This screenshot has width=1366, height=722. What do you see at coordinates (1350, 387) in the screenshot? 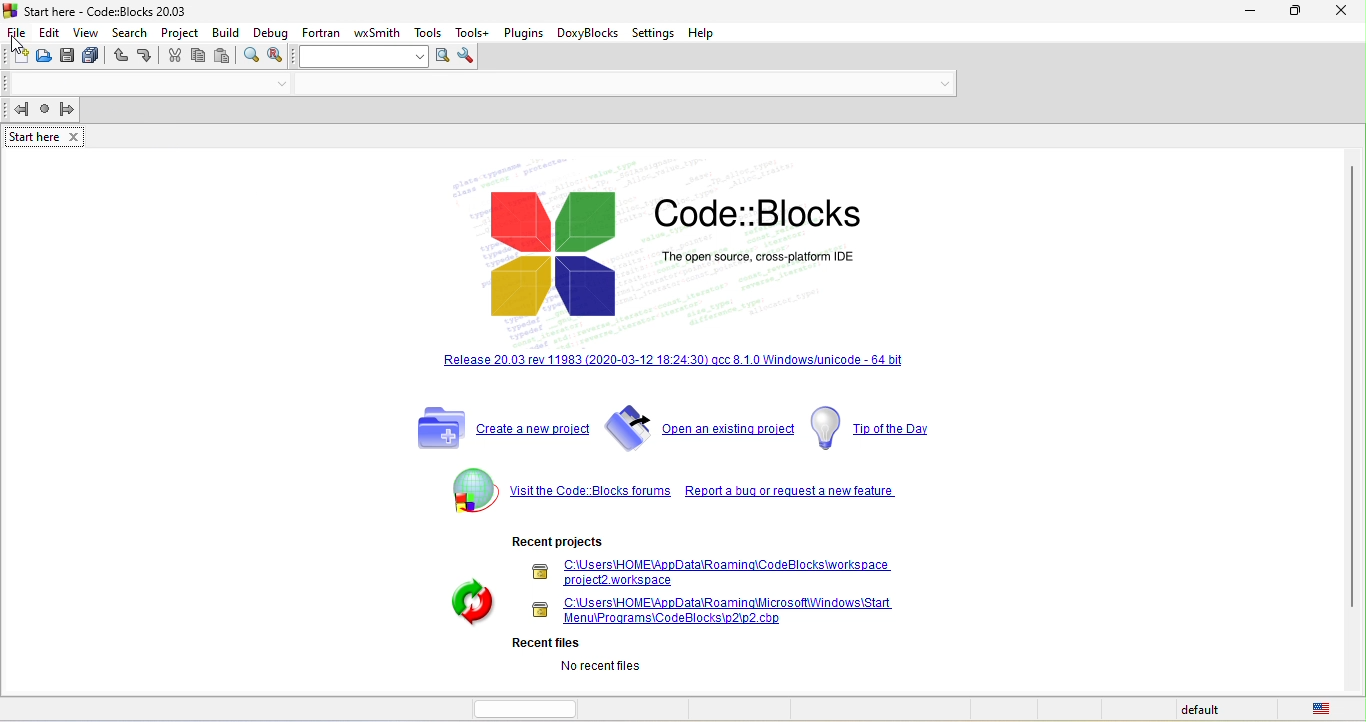
I see `vertical scroll bar` at bounding box center [1350, 387].